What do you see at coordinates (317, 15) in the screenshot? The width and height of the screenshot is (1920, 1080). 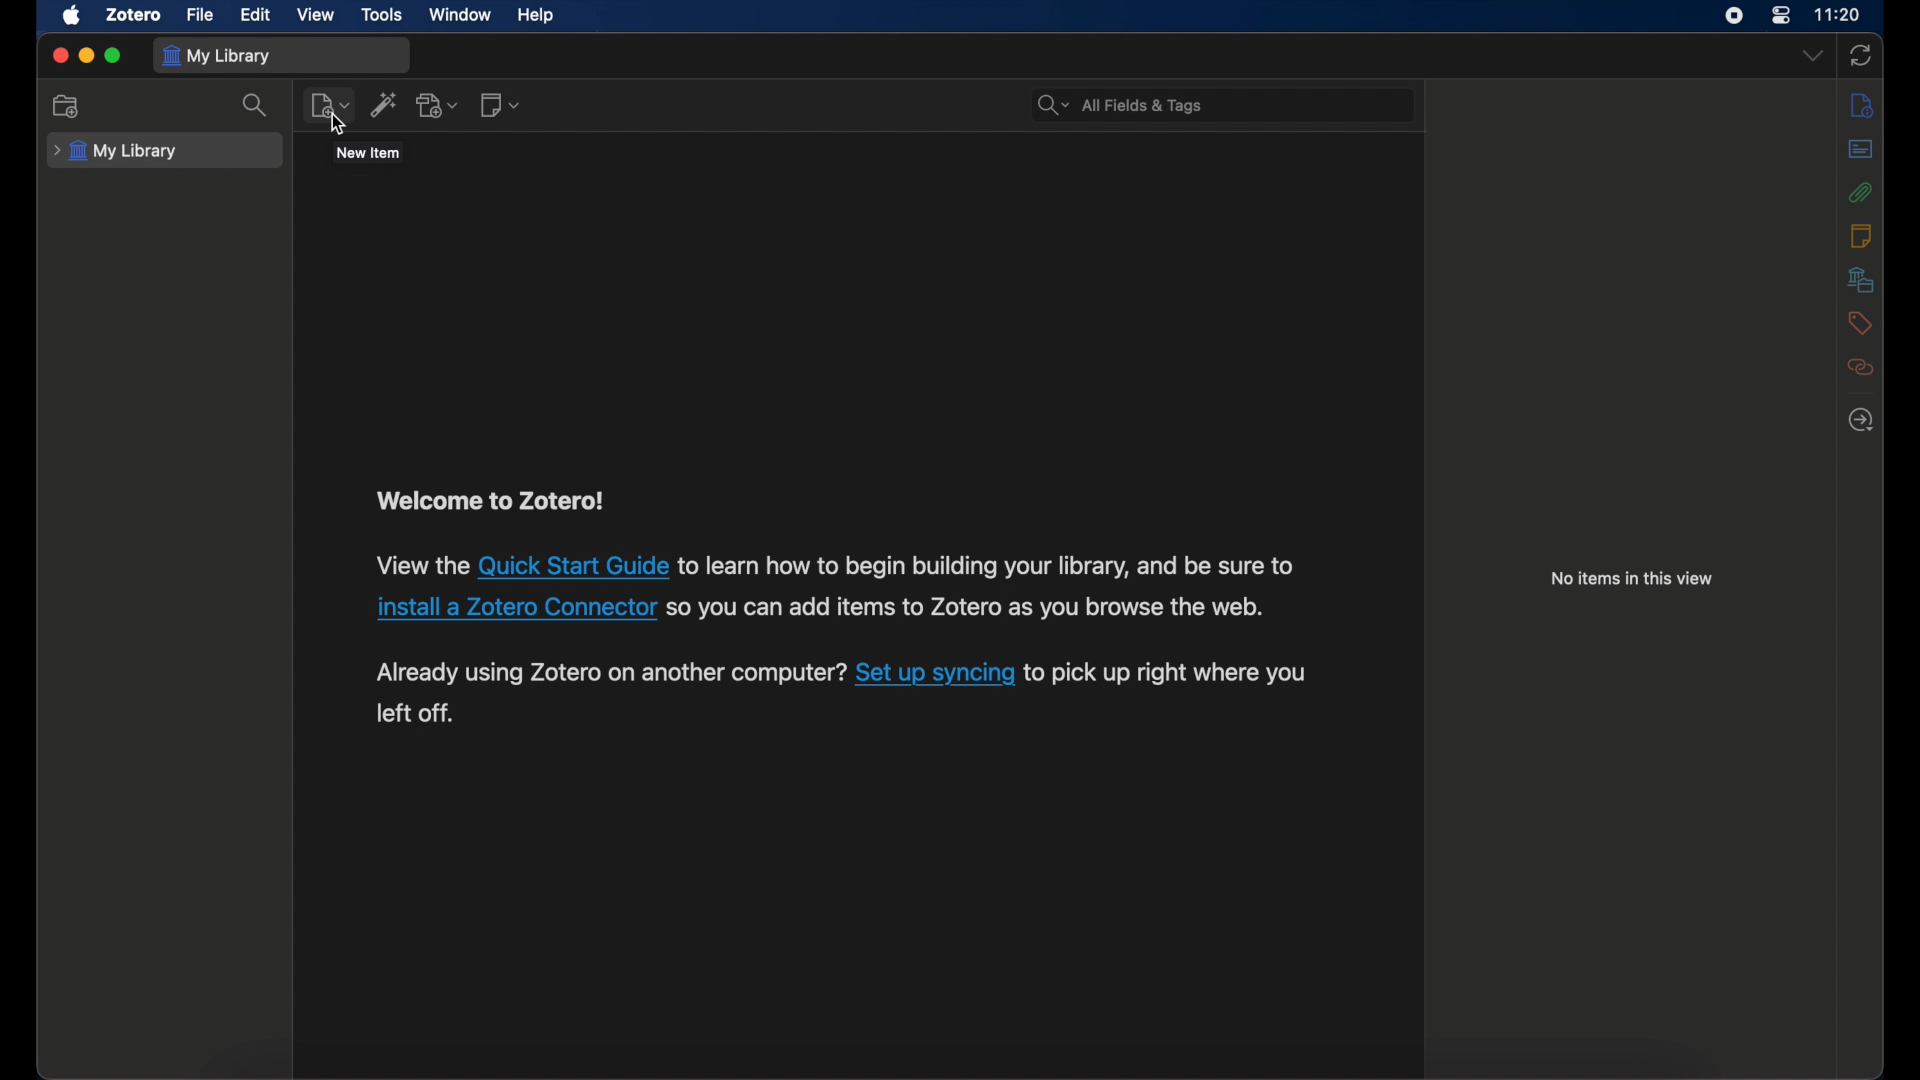 I see `view` at bounding box center [317, 15].